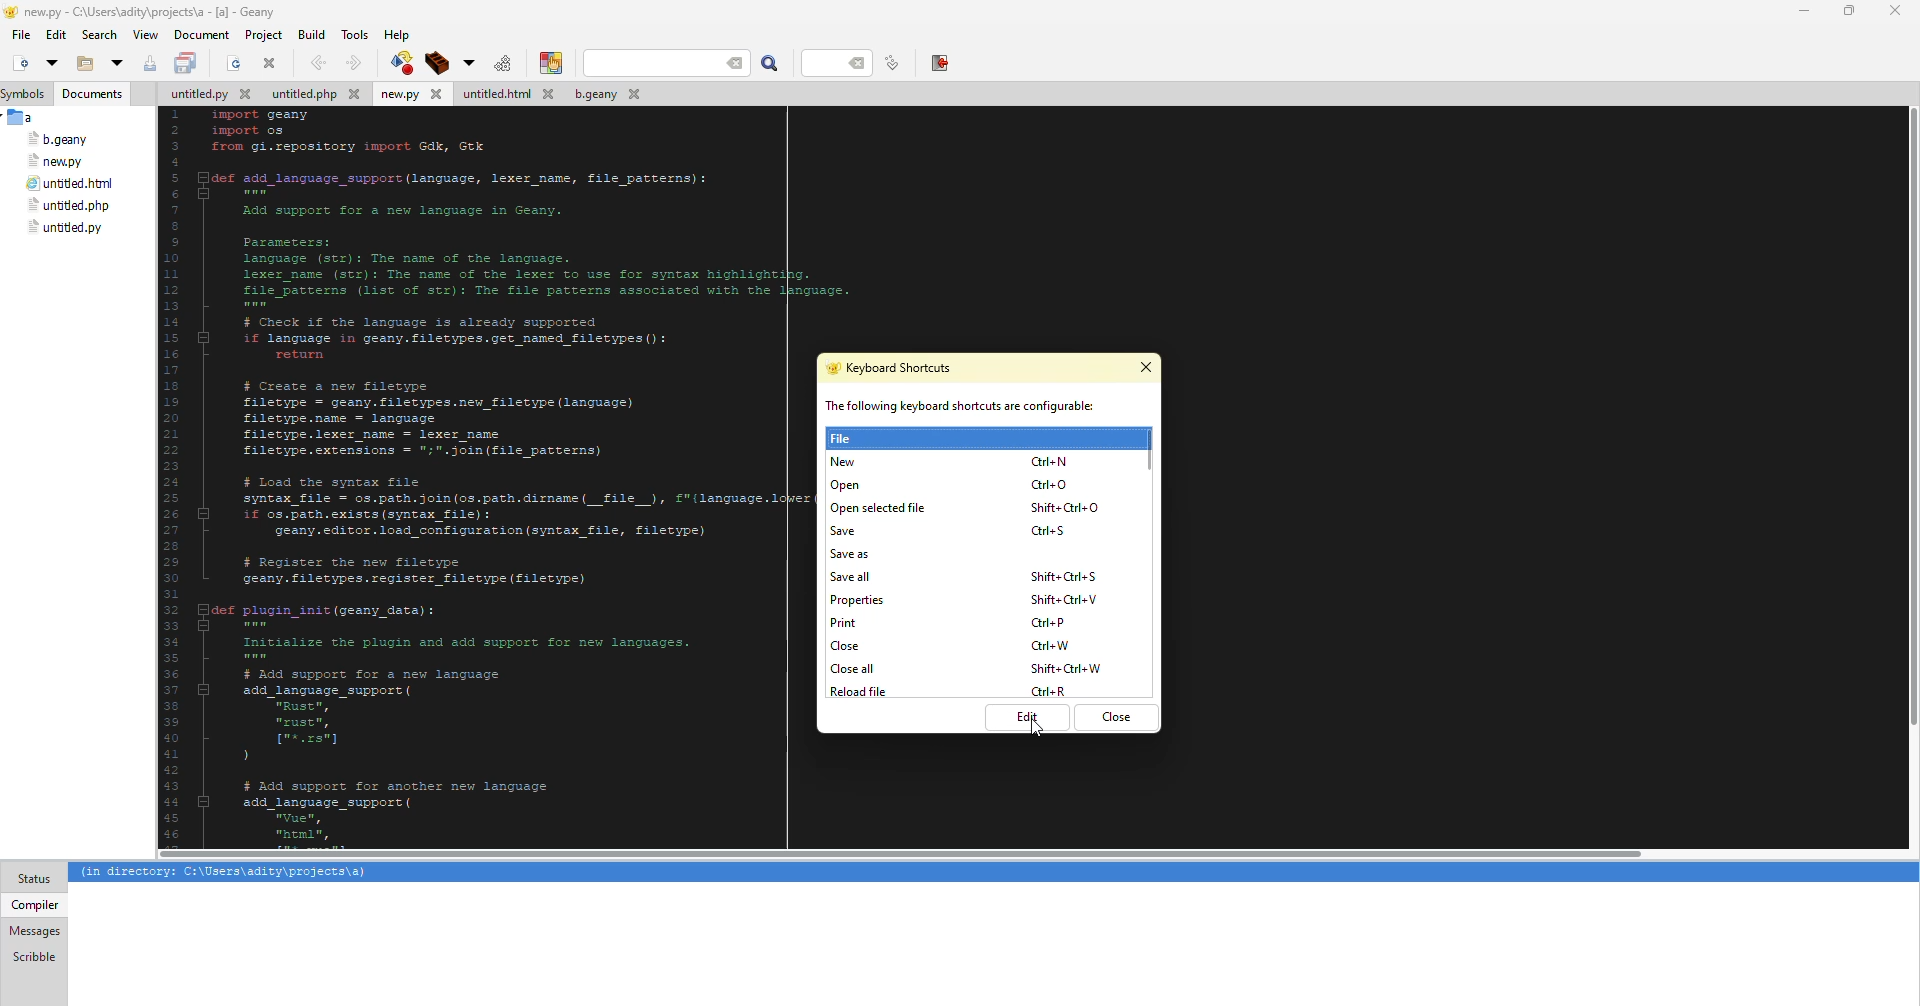  I want to click on file, so click(604, 97).